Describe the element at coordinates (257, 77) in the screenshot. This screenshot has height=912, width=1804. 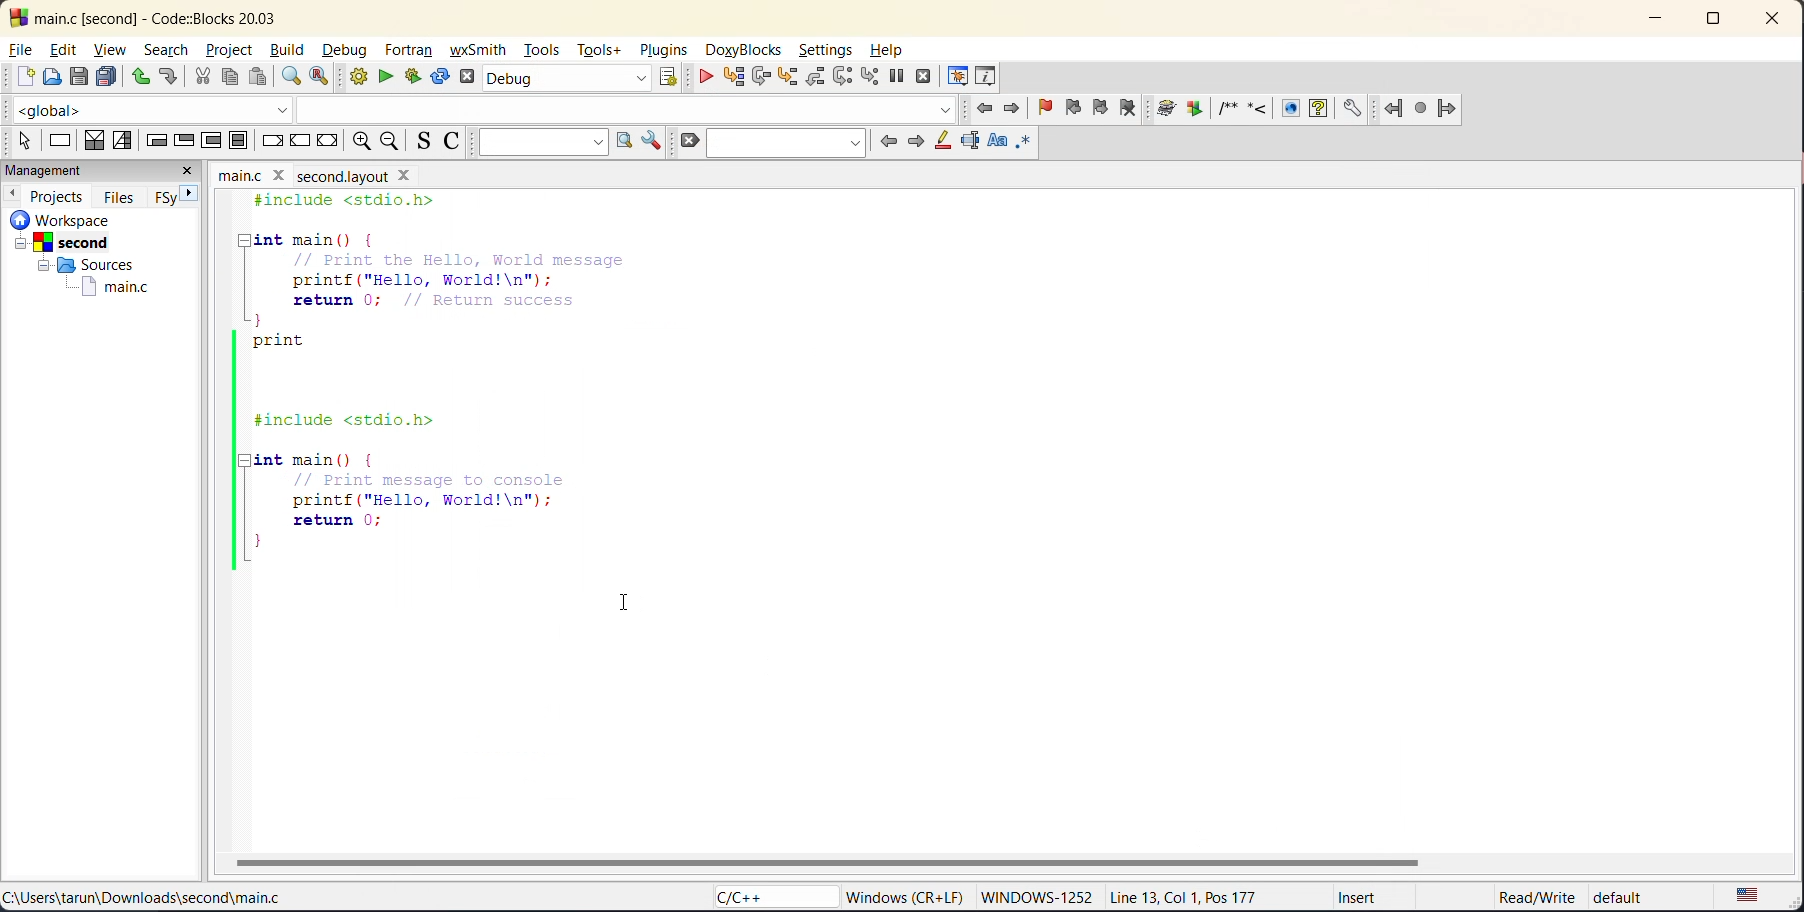
I see `paste` at that location.